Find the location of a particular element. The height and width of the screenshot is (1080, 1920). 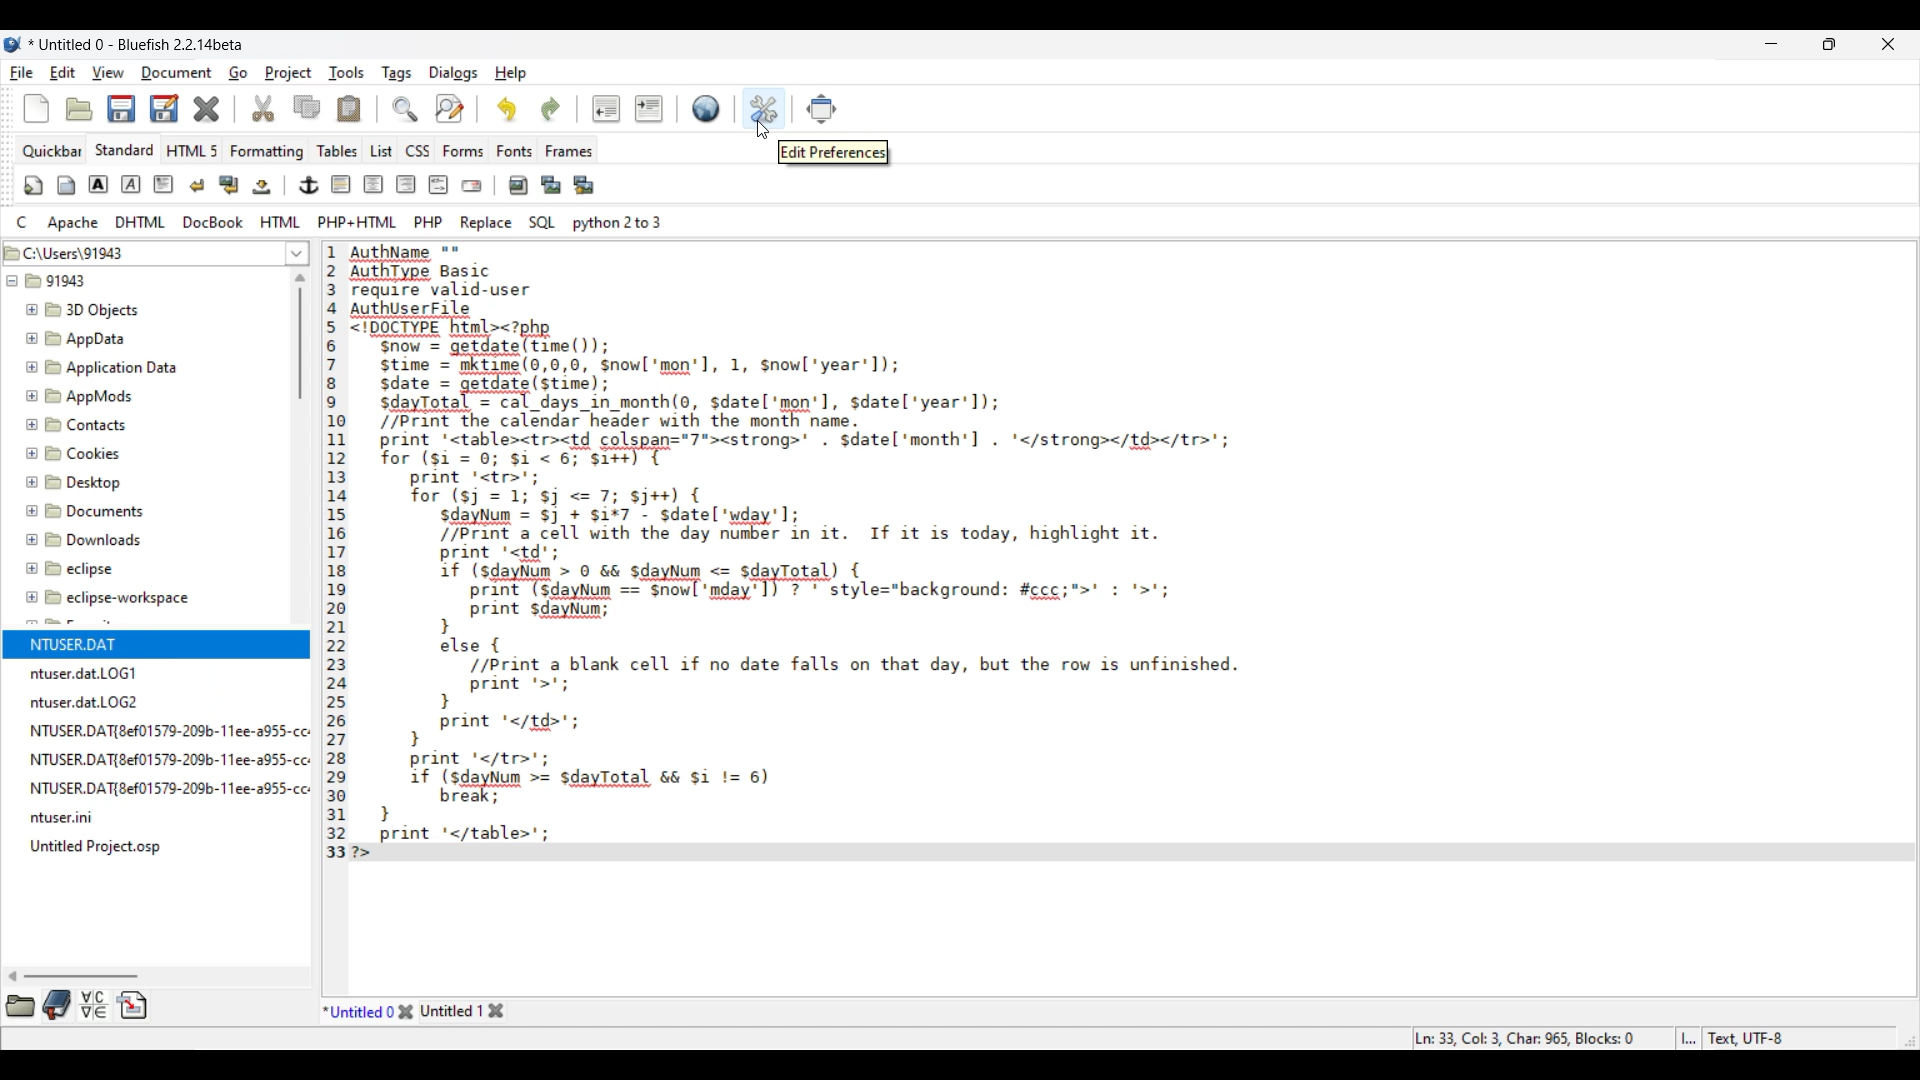

Delete  is located at coordinates (207, 109).